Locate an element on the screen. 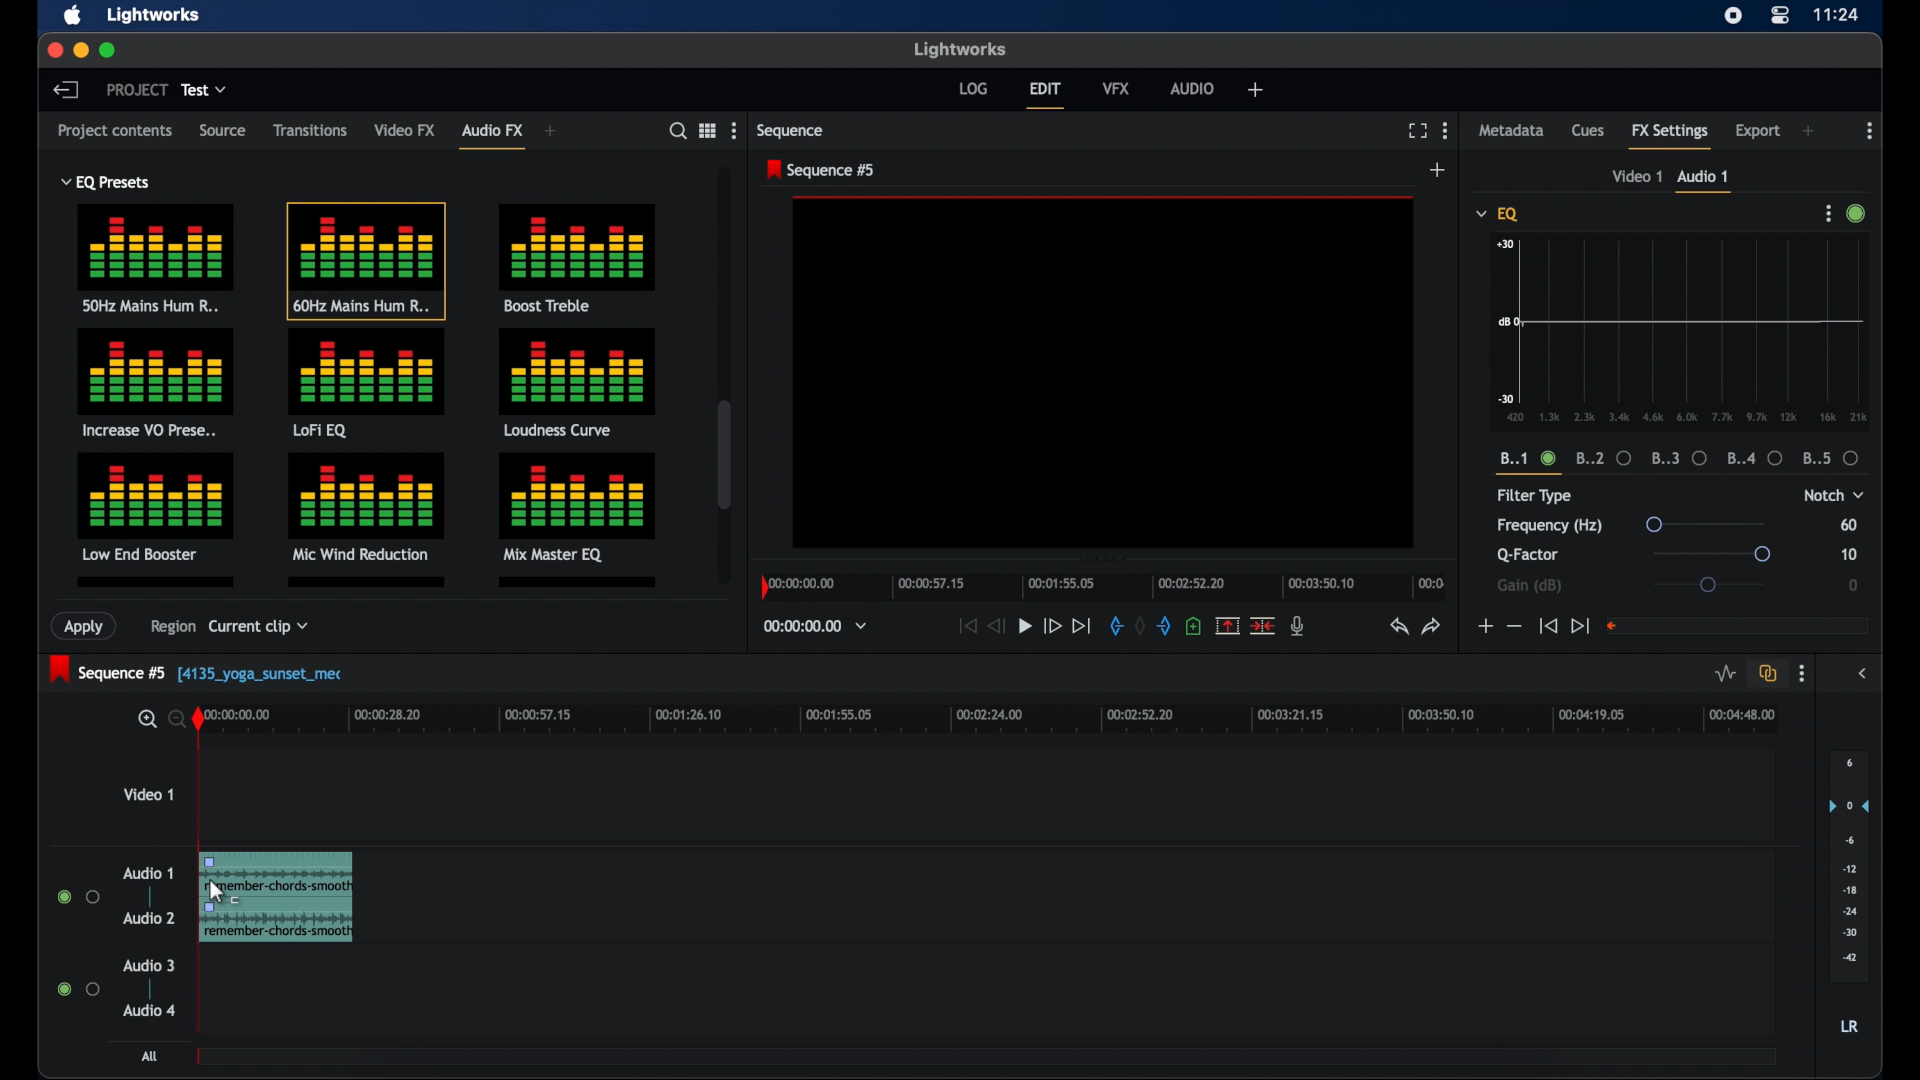 This screenshot has width=1920, height=1080. sequence is located at coordinates (790, 131).